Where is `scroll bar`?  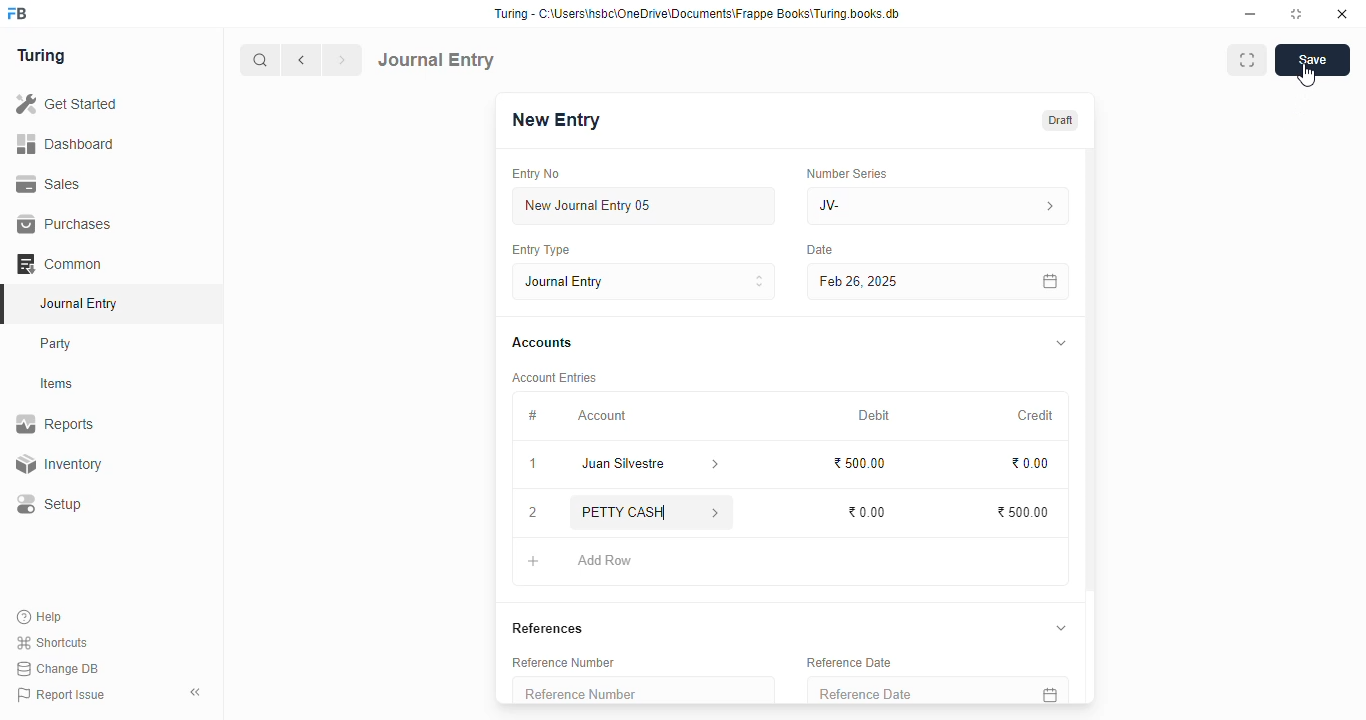 scroll bar is located at coordinates (1091, 424).